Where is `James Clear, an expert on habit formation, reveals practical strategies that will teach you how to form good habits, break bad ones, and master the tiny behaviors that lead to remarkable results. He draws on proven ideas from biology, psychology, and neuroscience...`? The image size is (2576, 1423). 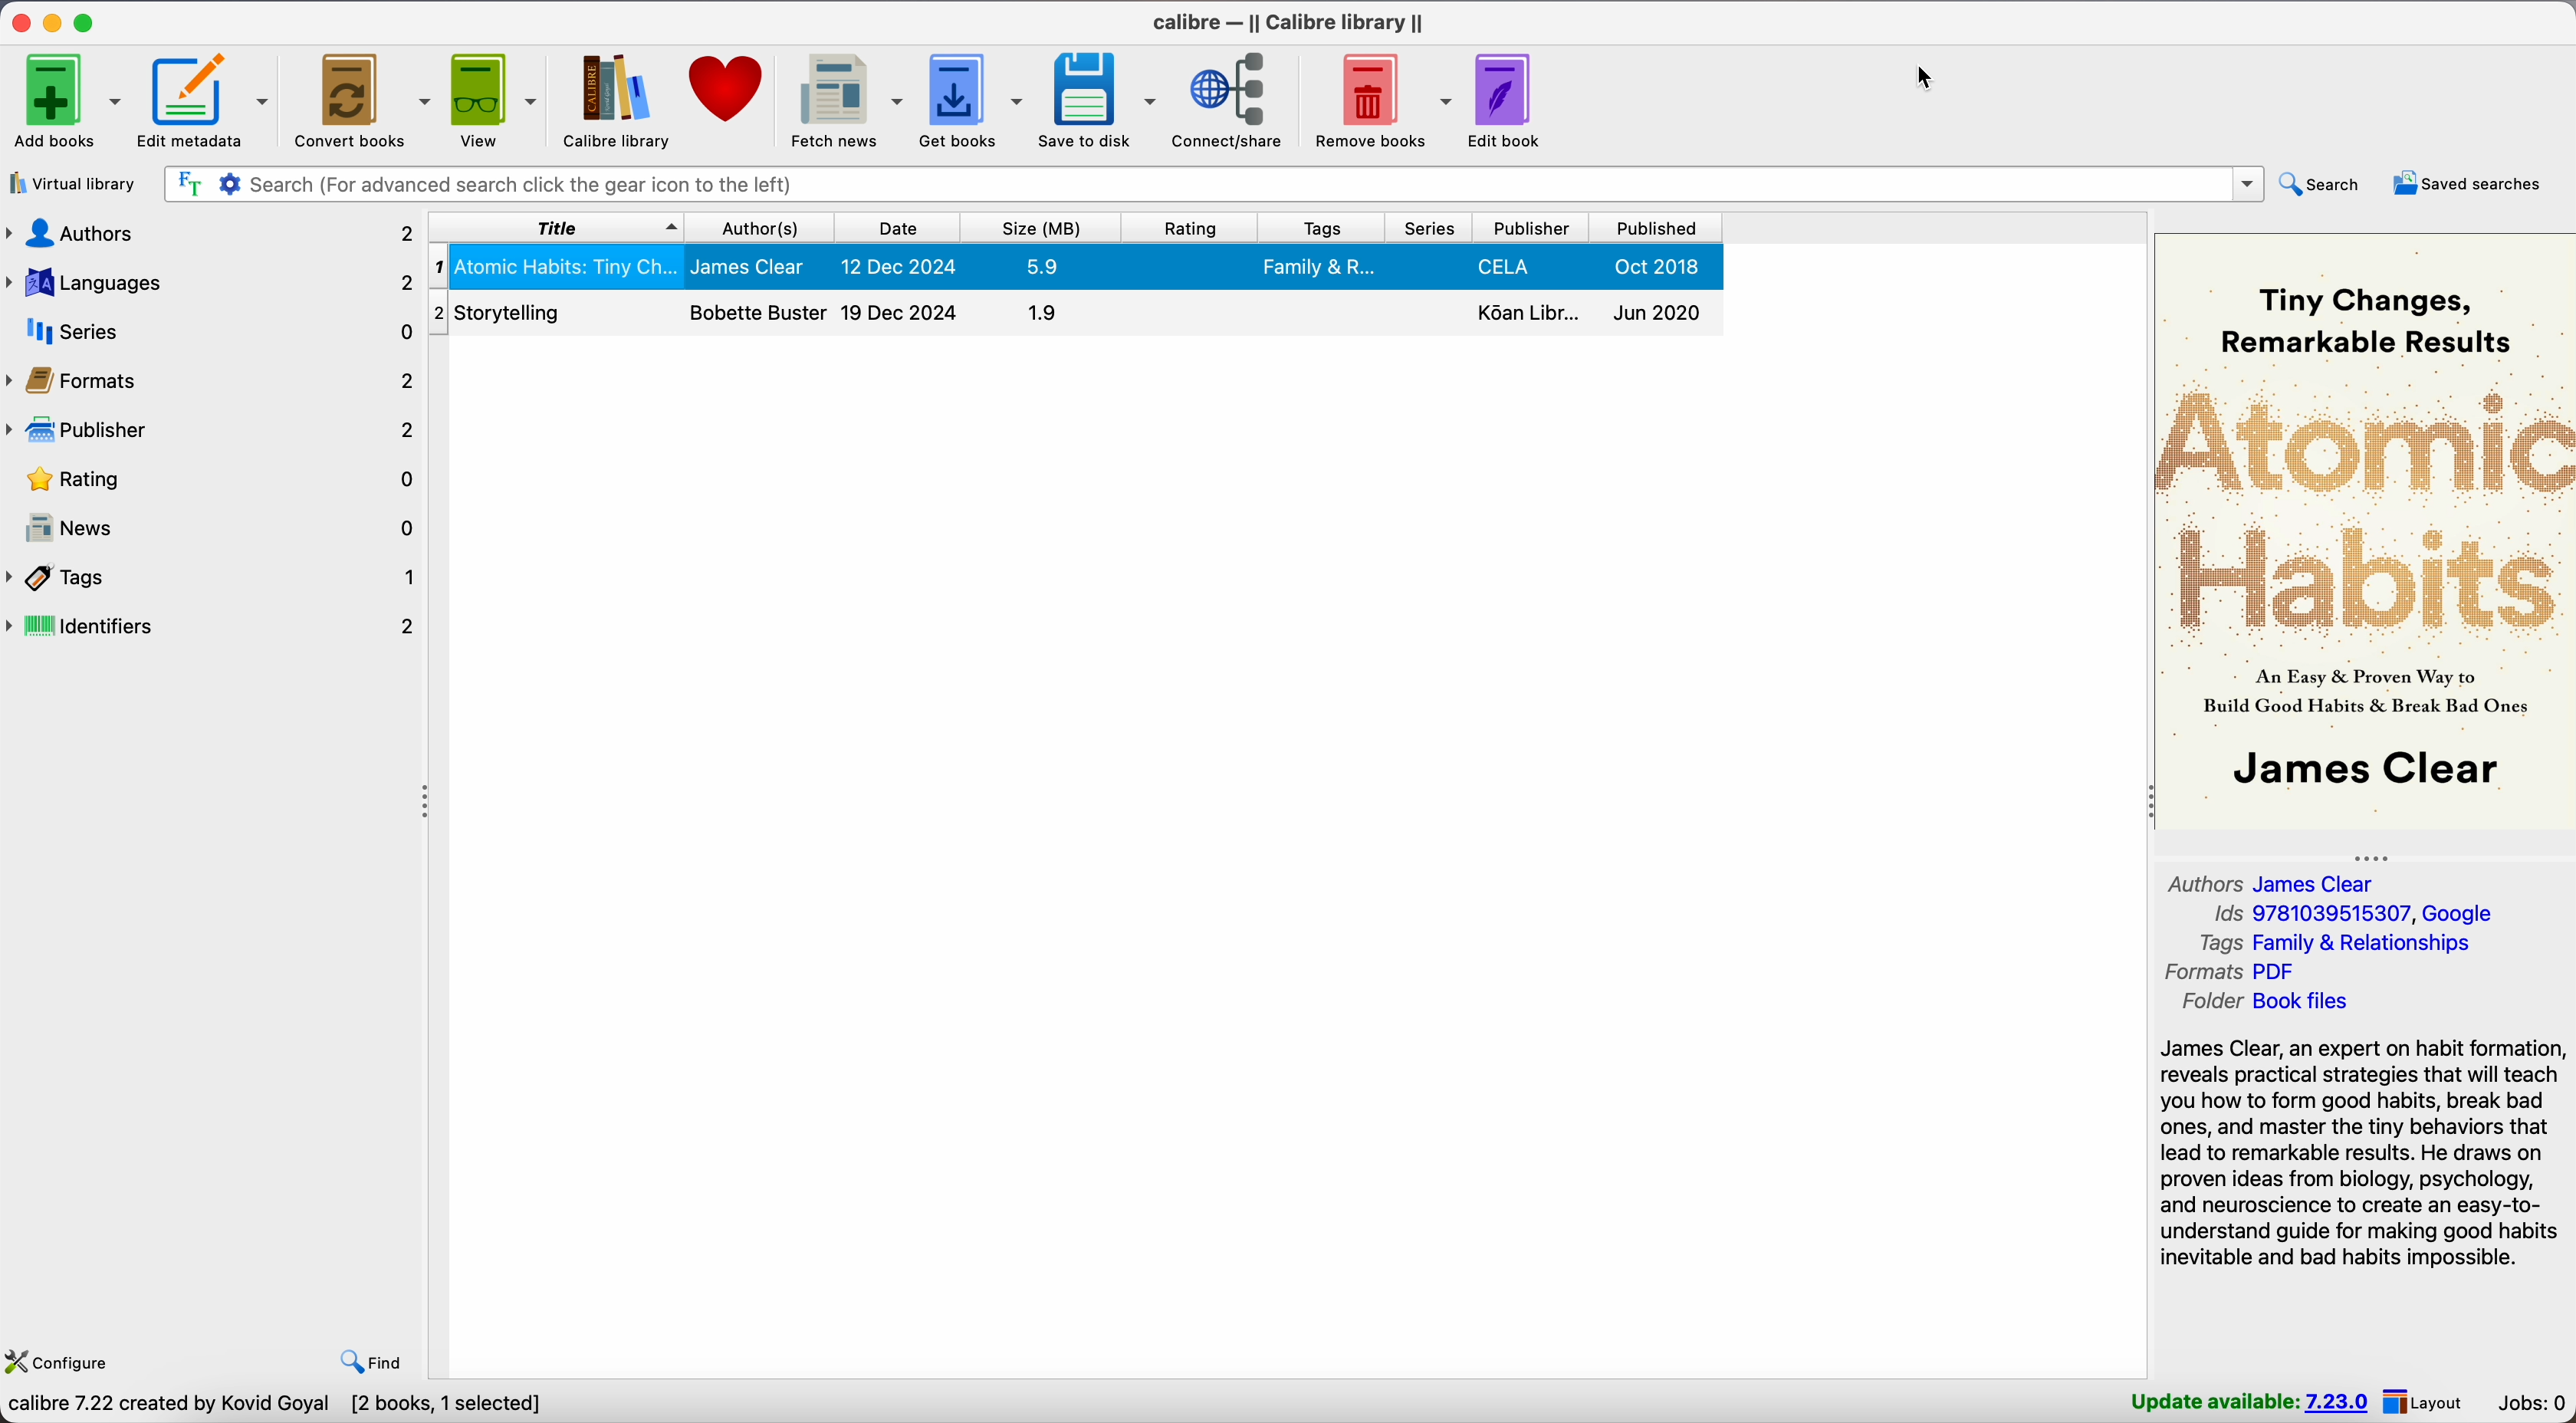 James Clear, an expert on habit formation, reveals practical strategies that will teach you how to form good habits, break bad ones, and master the tiny behaviors that lead to remarkable results. He draws on proven ideas from biology, psychology, and neuroscience... is located at coordinates (2362, 1156).